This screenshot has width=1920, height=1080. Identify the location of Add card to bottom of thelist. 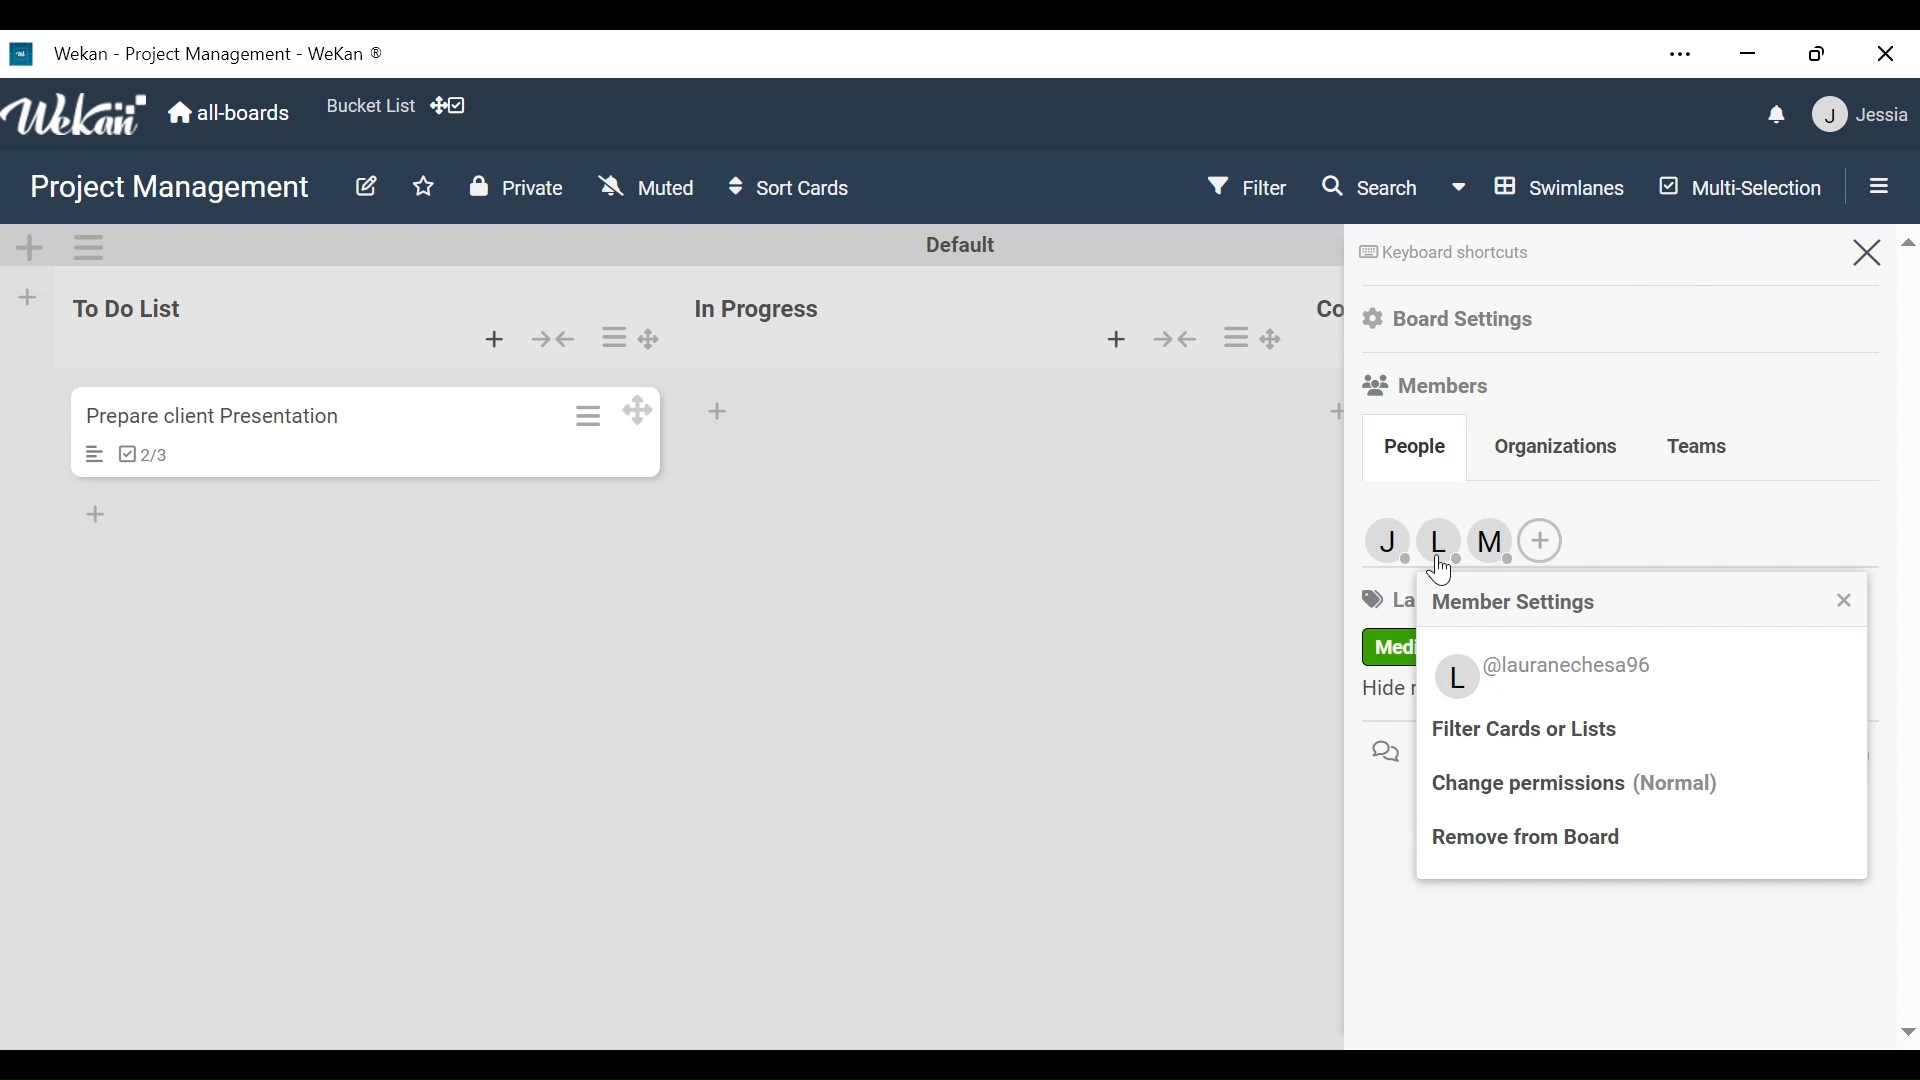
(495, 338).